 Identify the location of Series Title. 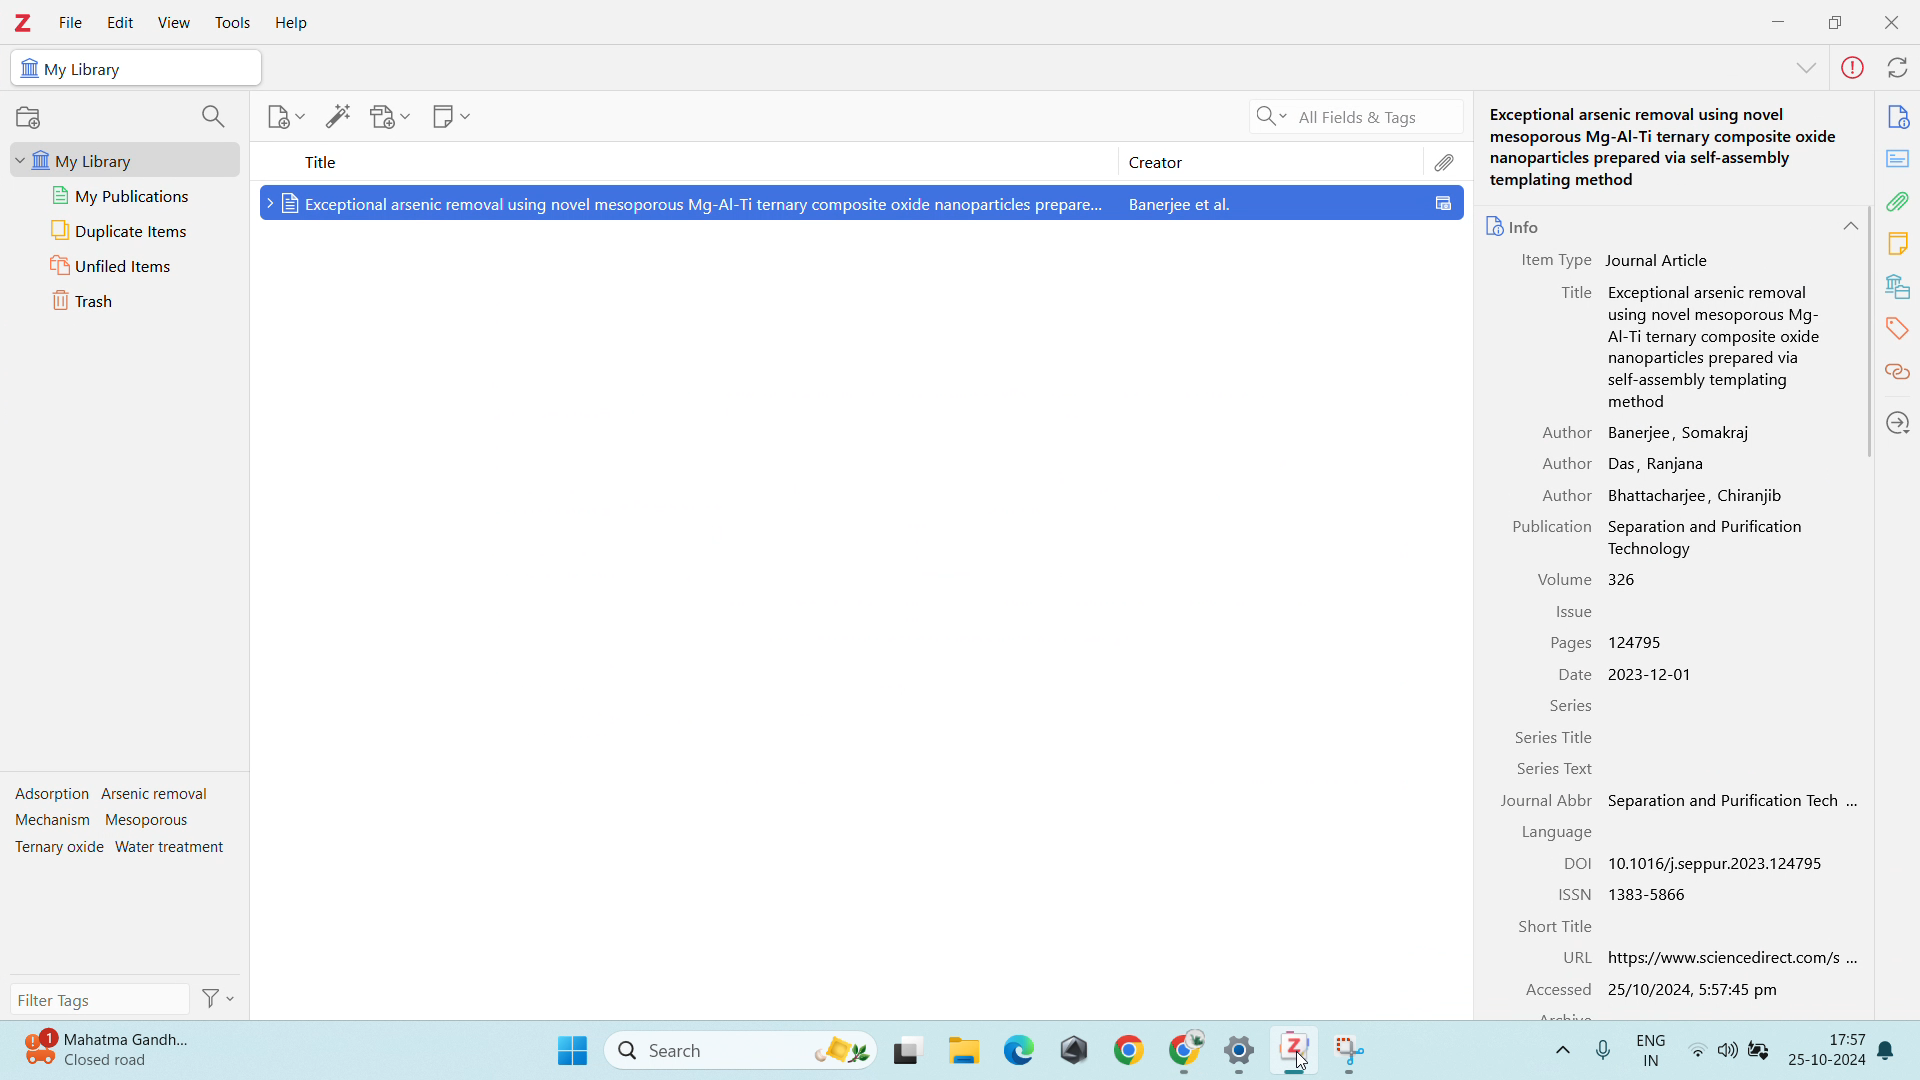
(1556, 737).